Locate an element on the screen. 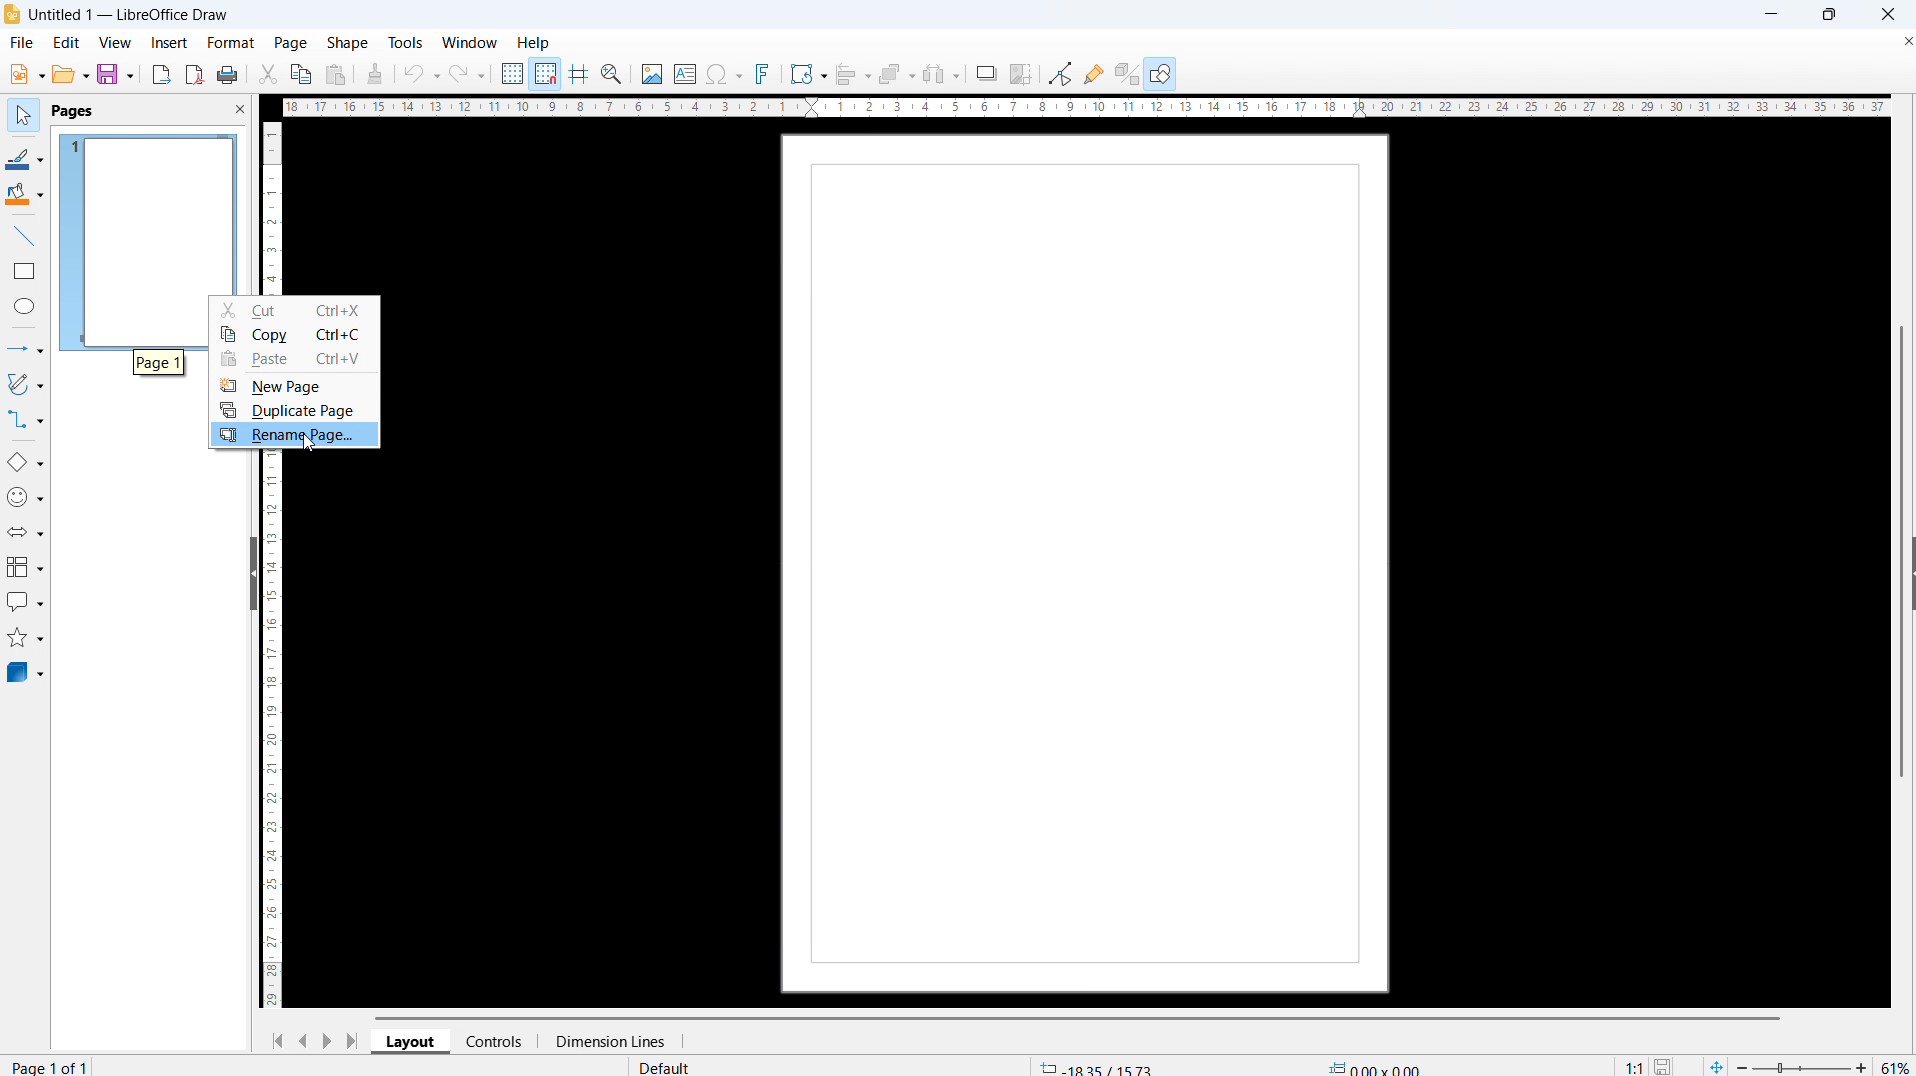  copy is located at coordinates (294, 335).